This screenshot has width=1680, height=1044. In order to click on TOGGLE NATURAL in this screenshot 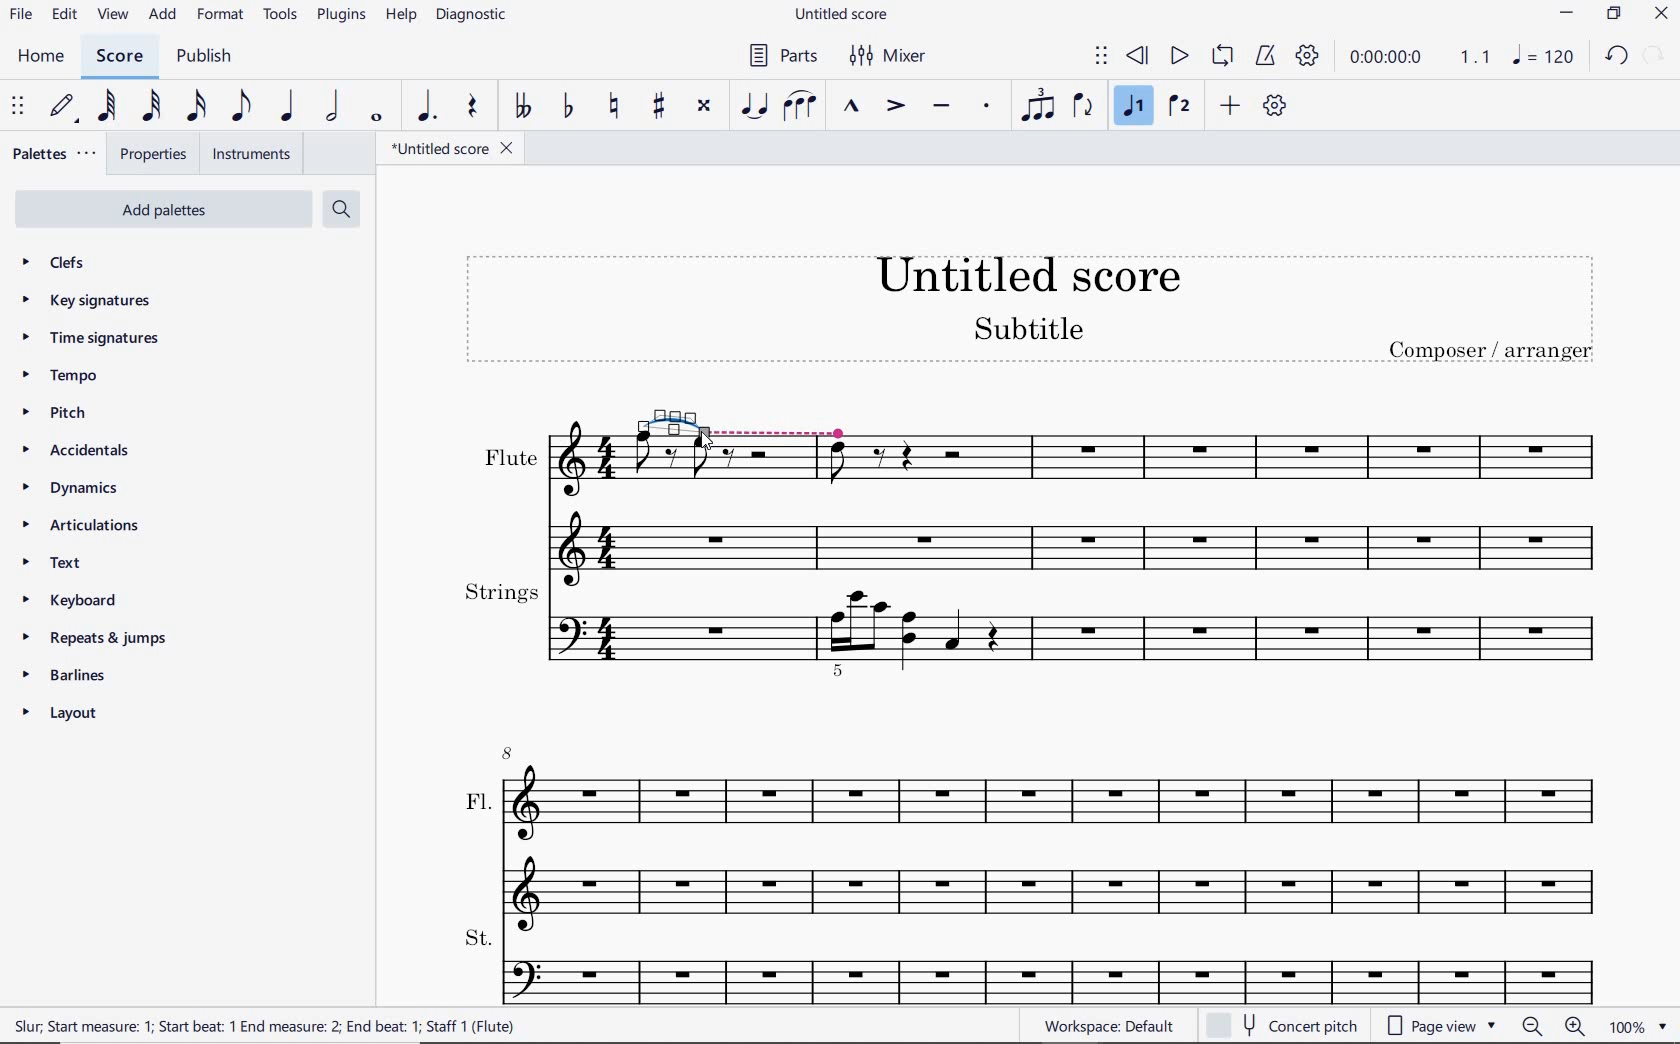, I will do `click(611, 107)`.